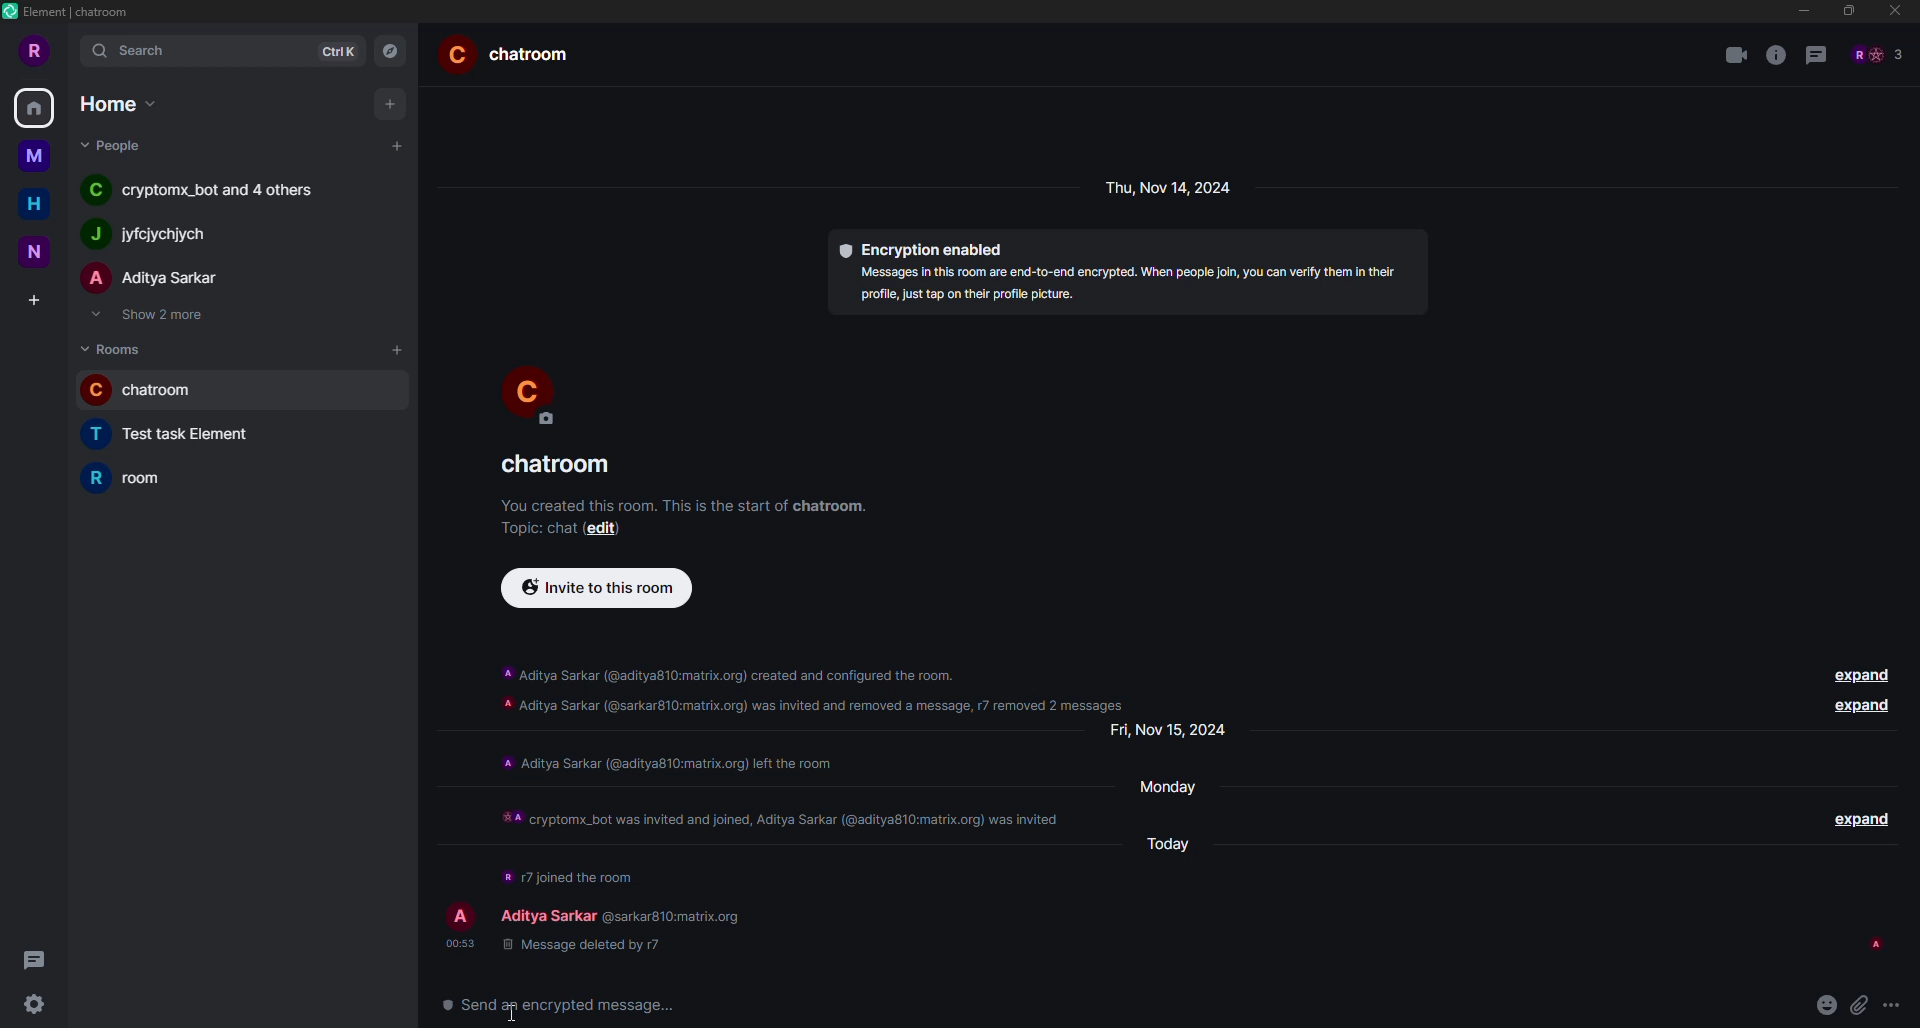  What do you see at coordinates (208, 192) in the screenshot?
I see `people` at bounding box center [208, 192].